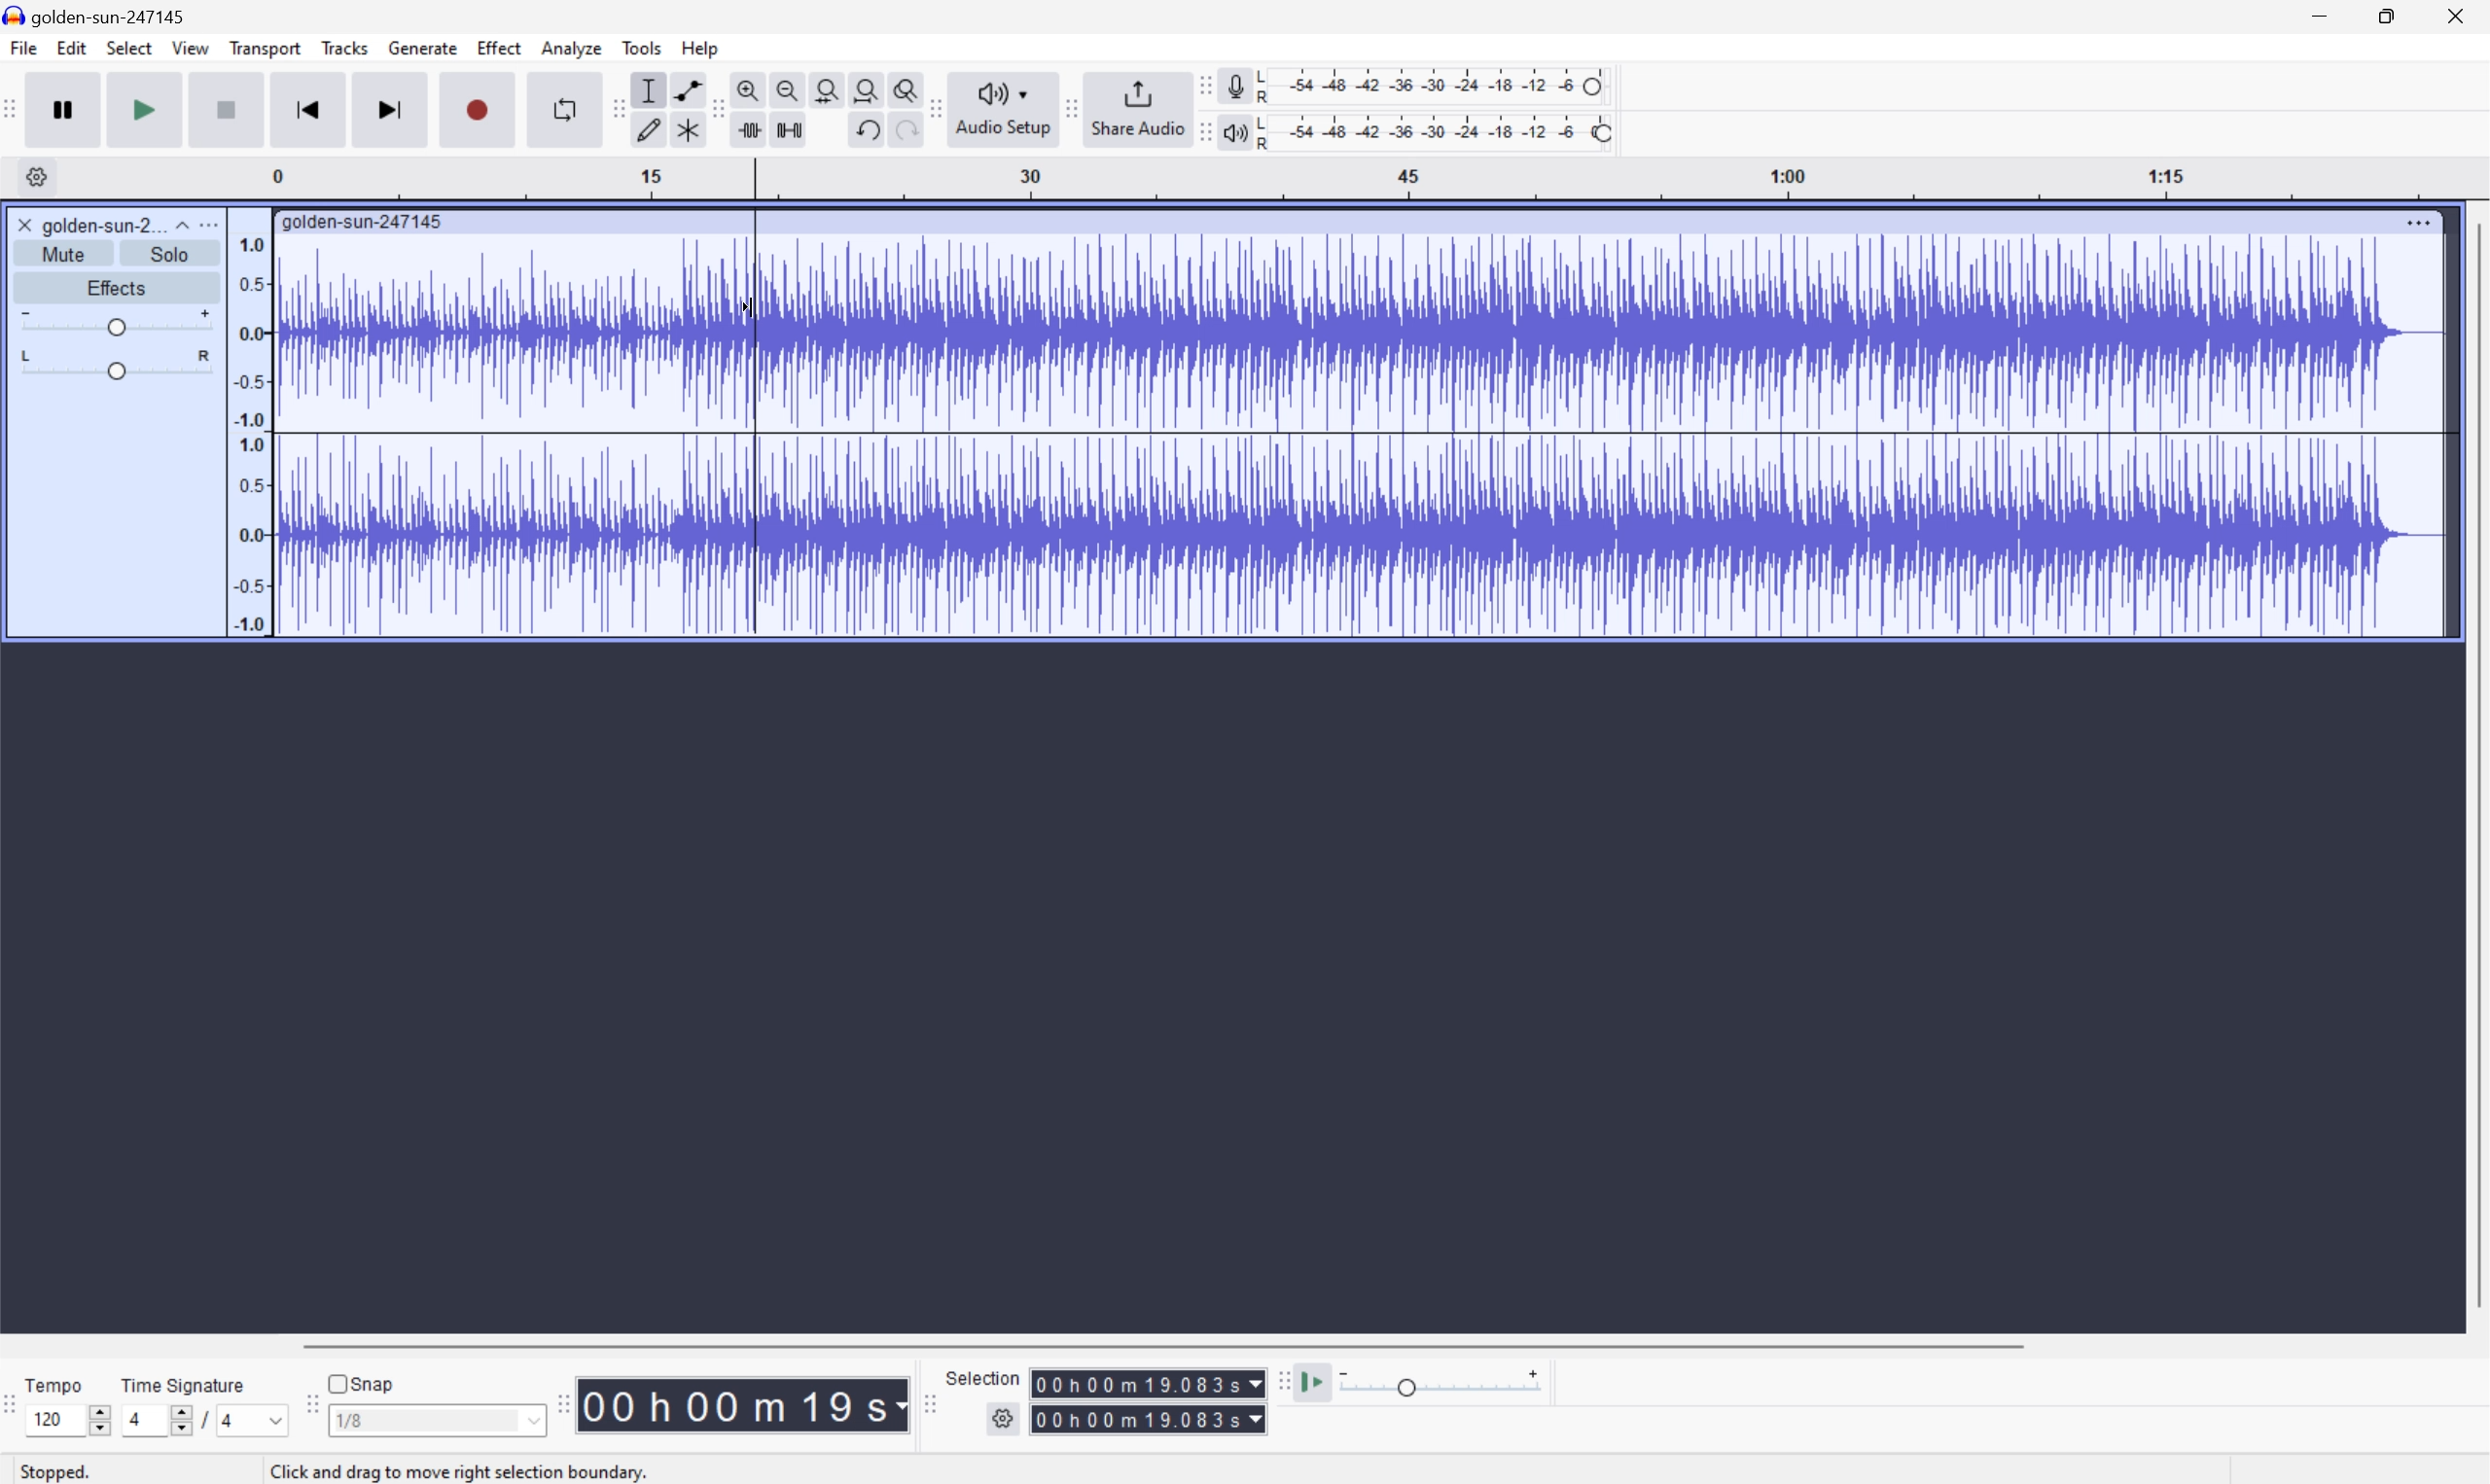 This screenshot has width=2490, height=1484. What do you see at coordinates (11, 110) in the screenshot?
I see `Audacity transport layer toolbar` at bounding box center [11, 110].